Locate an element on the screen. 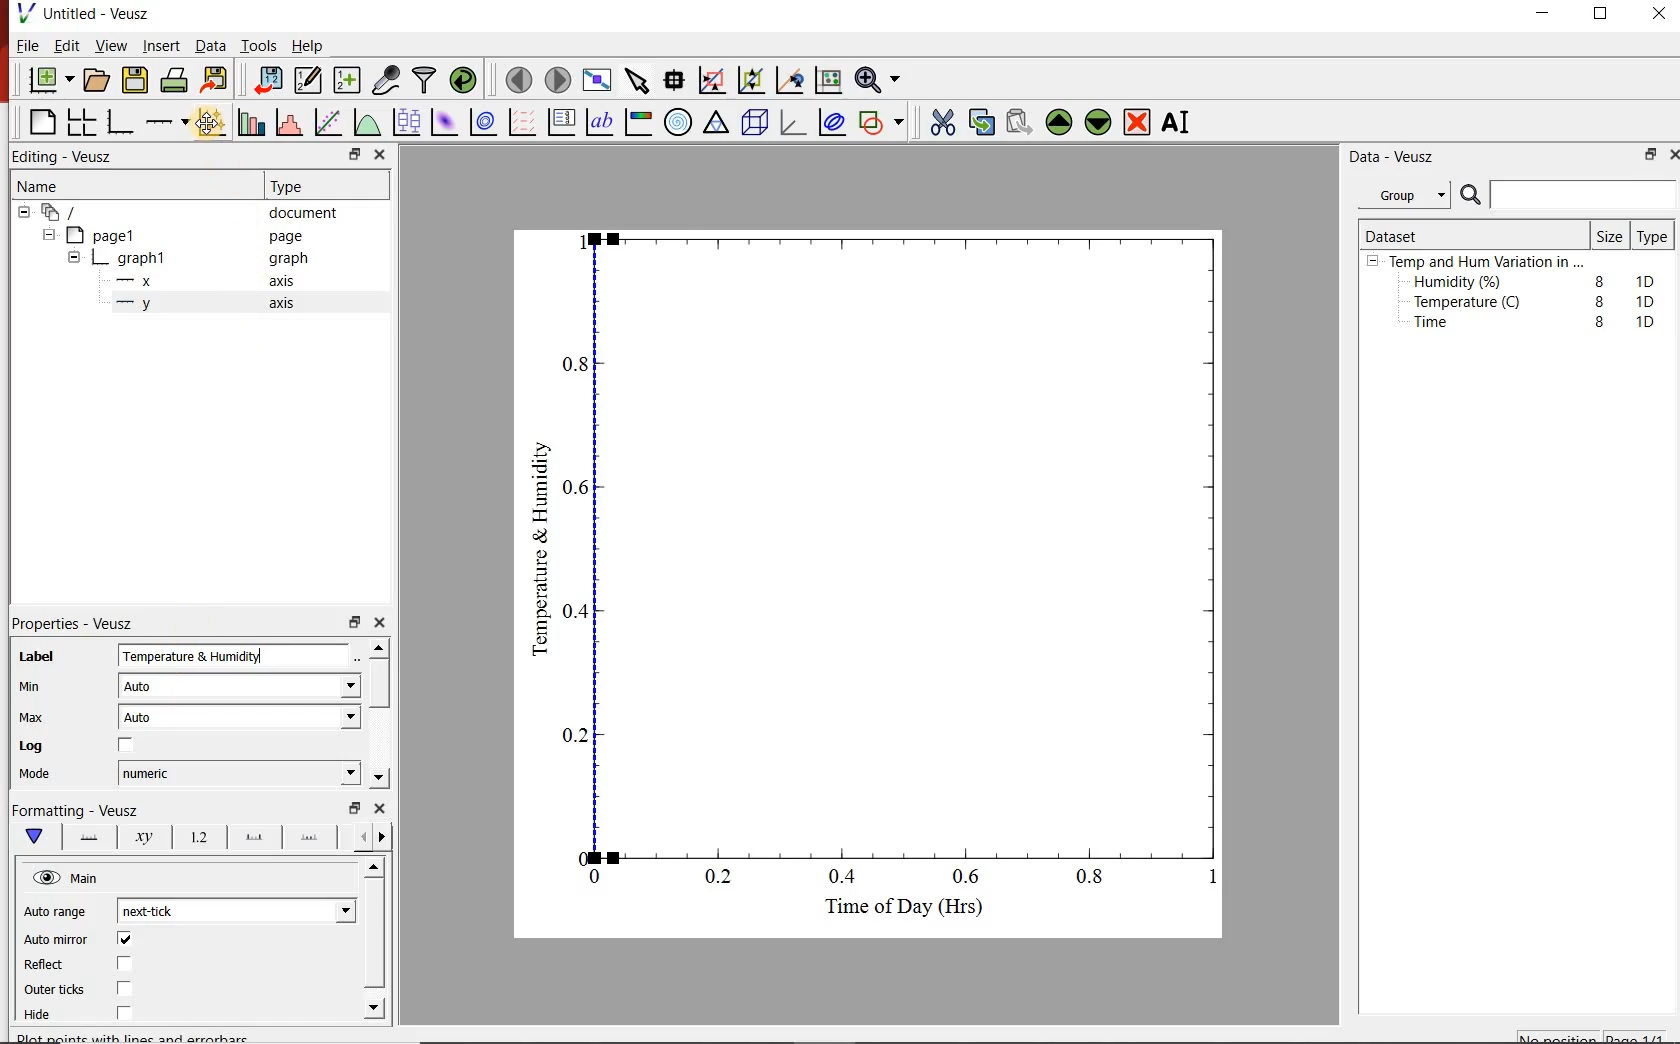 The height and width of the screenshot is (1044, 1680). visible (click to hide, set Hide to true) is located at coordinates (44, 879).